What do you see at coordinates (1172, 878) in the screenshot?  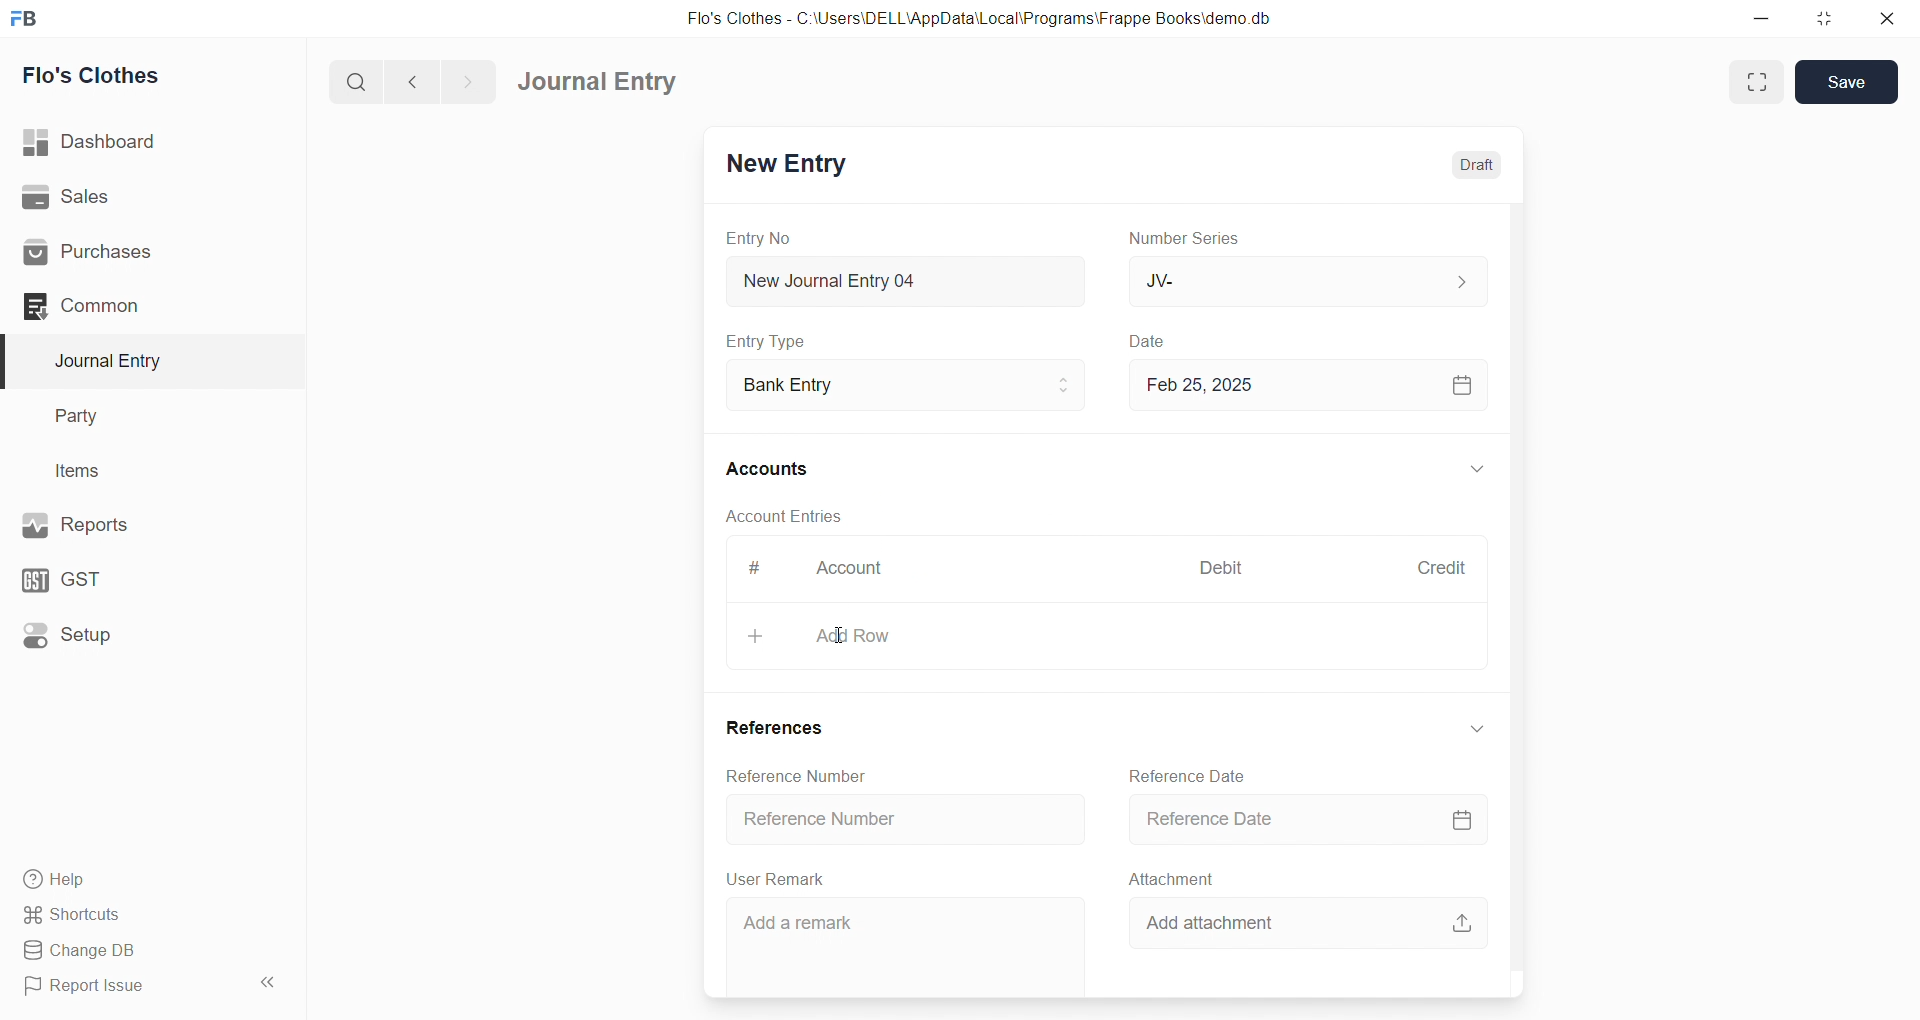 I see `Attachment` at bounding box center [1172, 878].